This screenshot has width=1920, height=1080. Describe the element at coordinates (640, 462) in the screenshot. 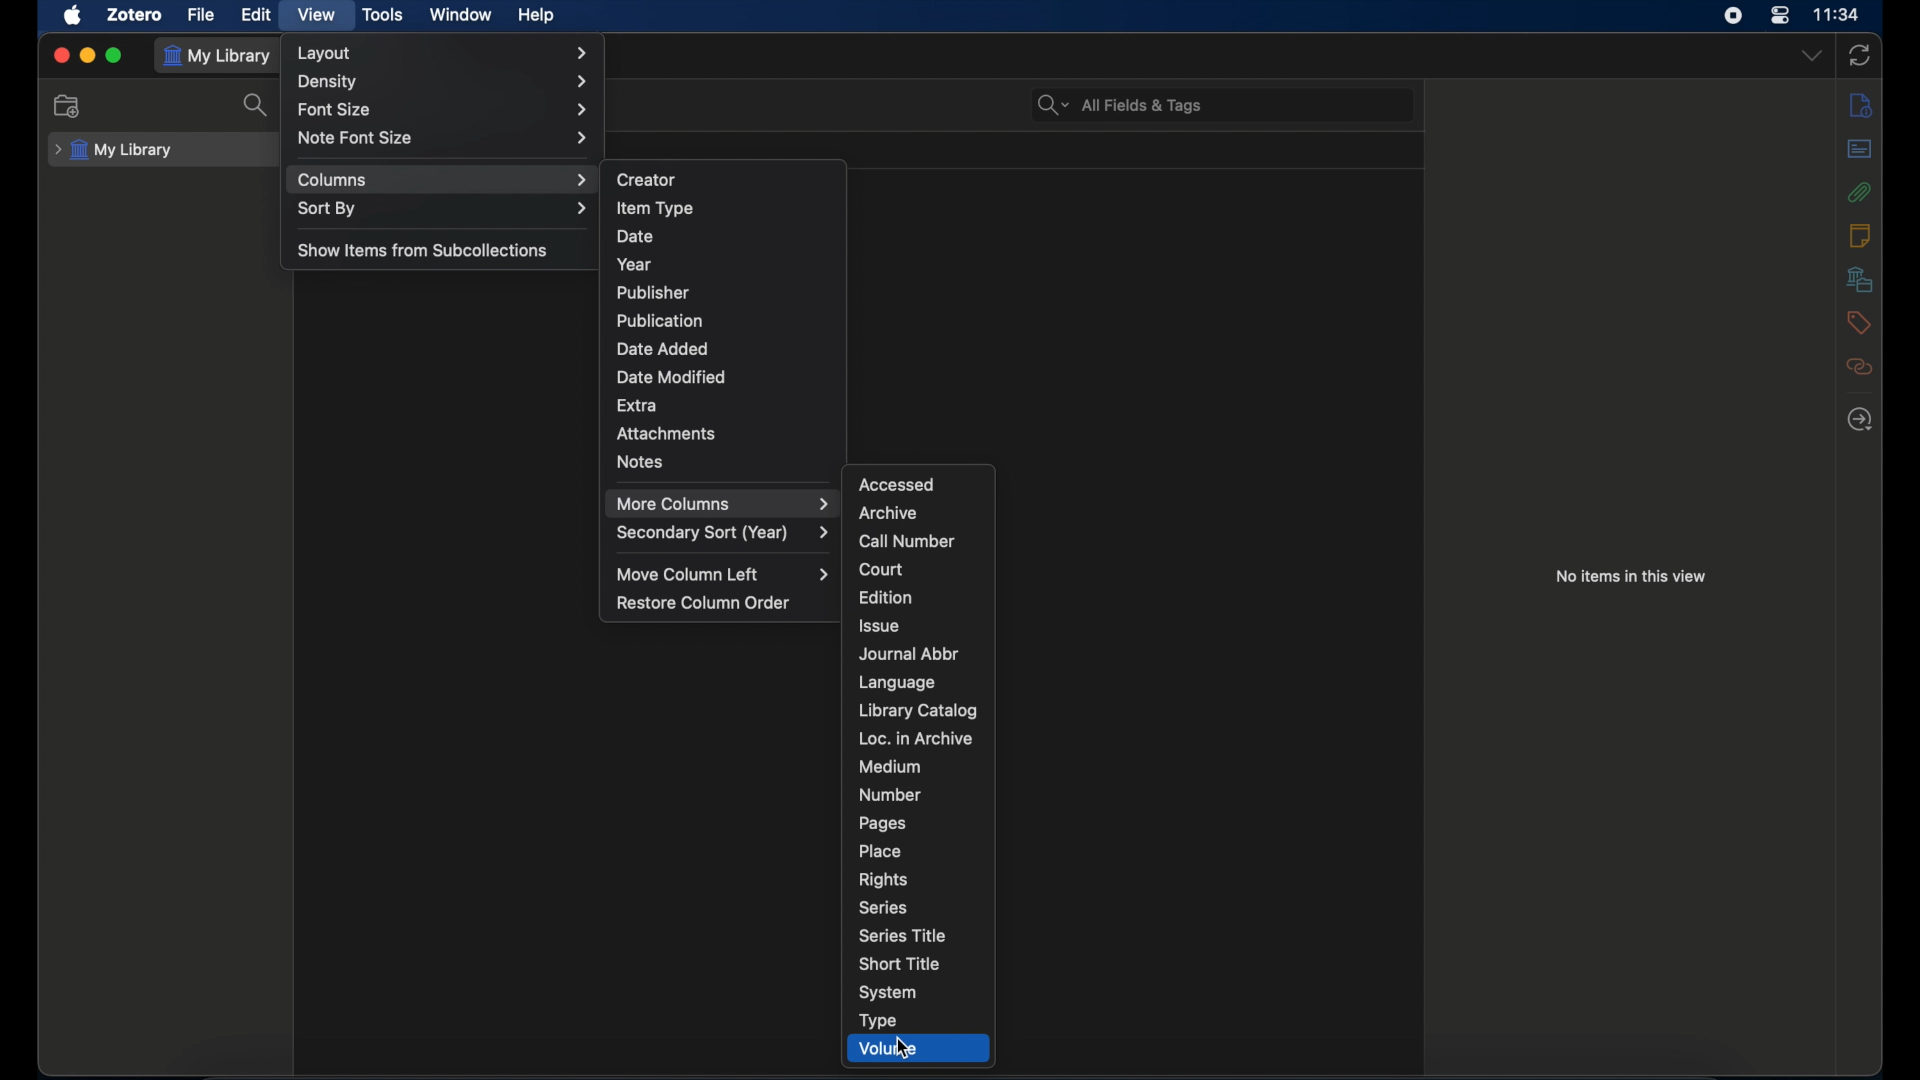

I see `notes` at that location.